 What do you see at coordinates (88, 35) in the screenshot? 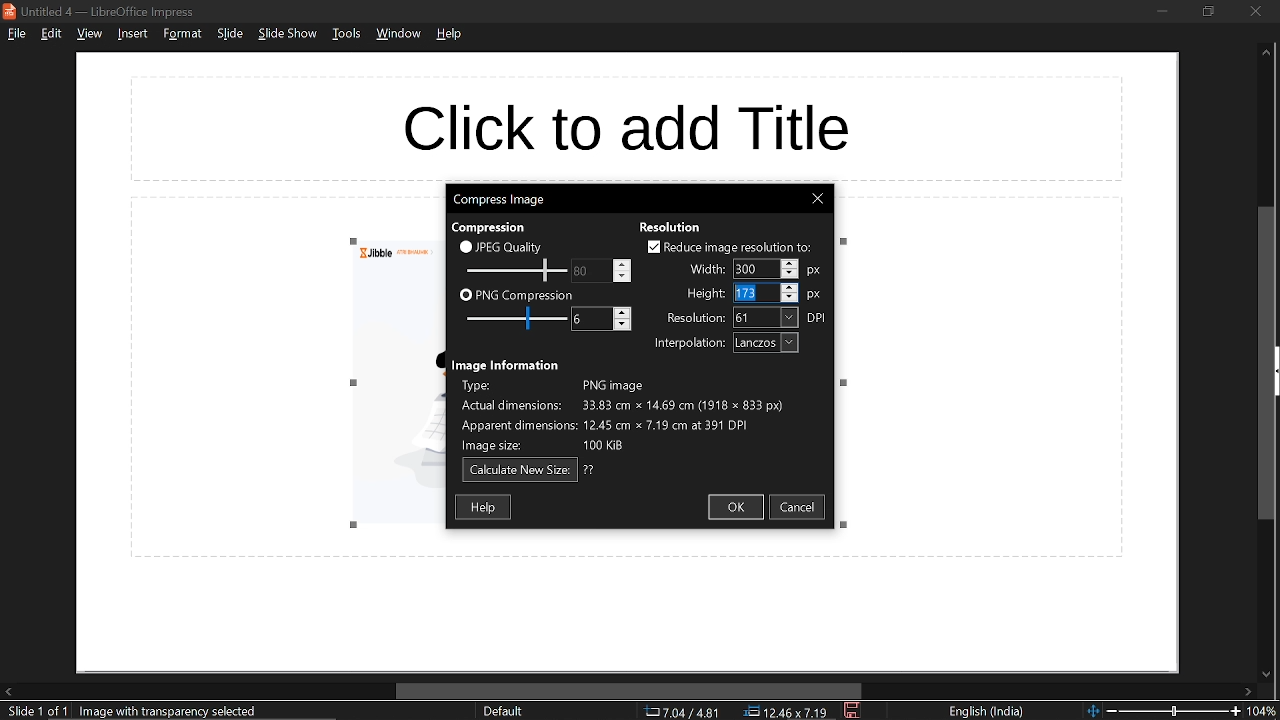
I see `view` at bounding box center [88, 35].